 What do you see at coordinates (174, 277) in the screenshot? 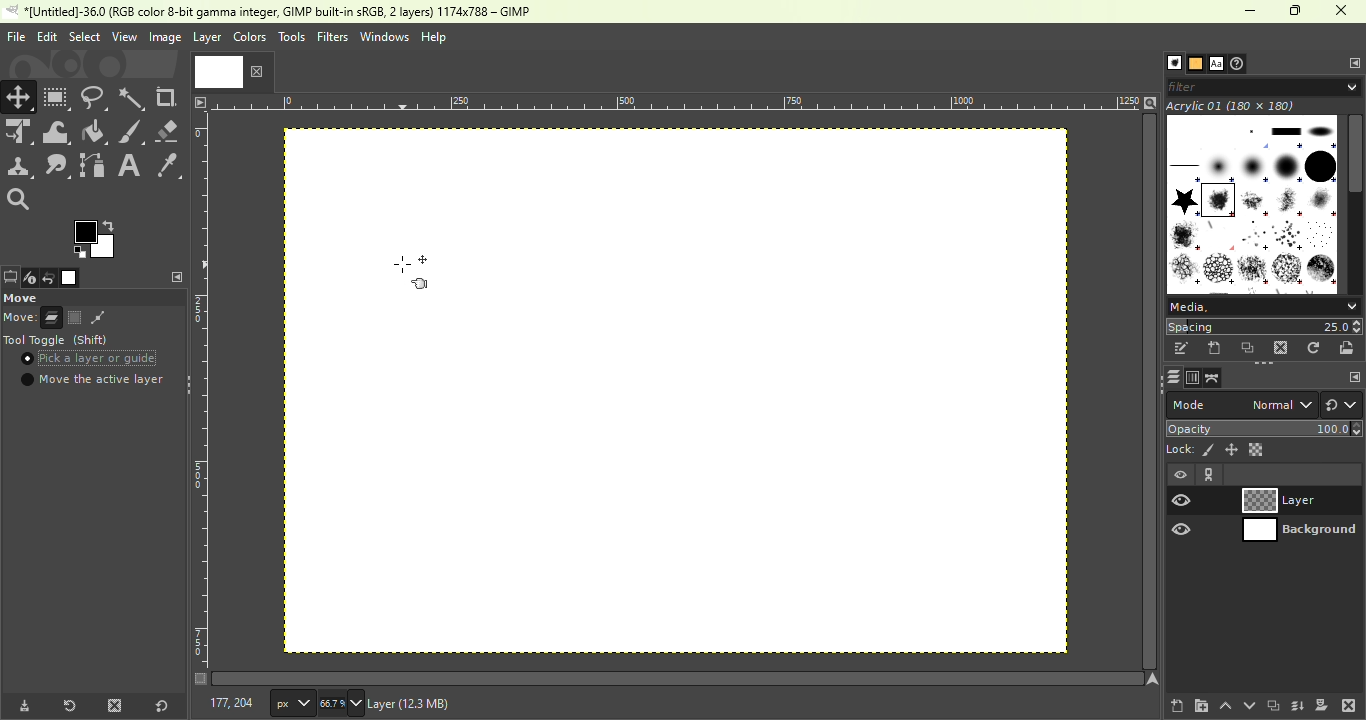
I see `Configure this tab` at bounding box center [174, 277].